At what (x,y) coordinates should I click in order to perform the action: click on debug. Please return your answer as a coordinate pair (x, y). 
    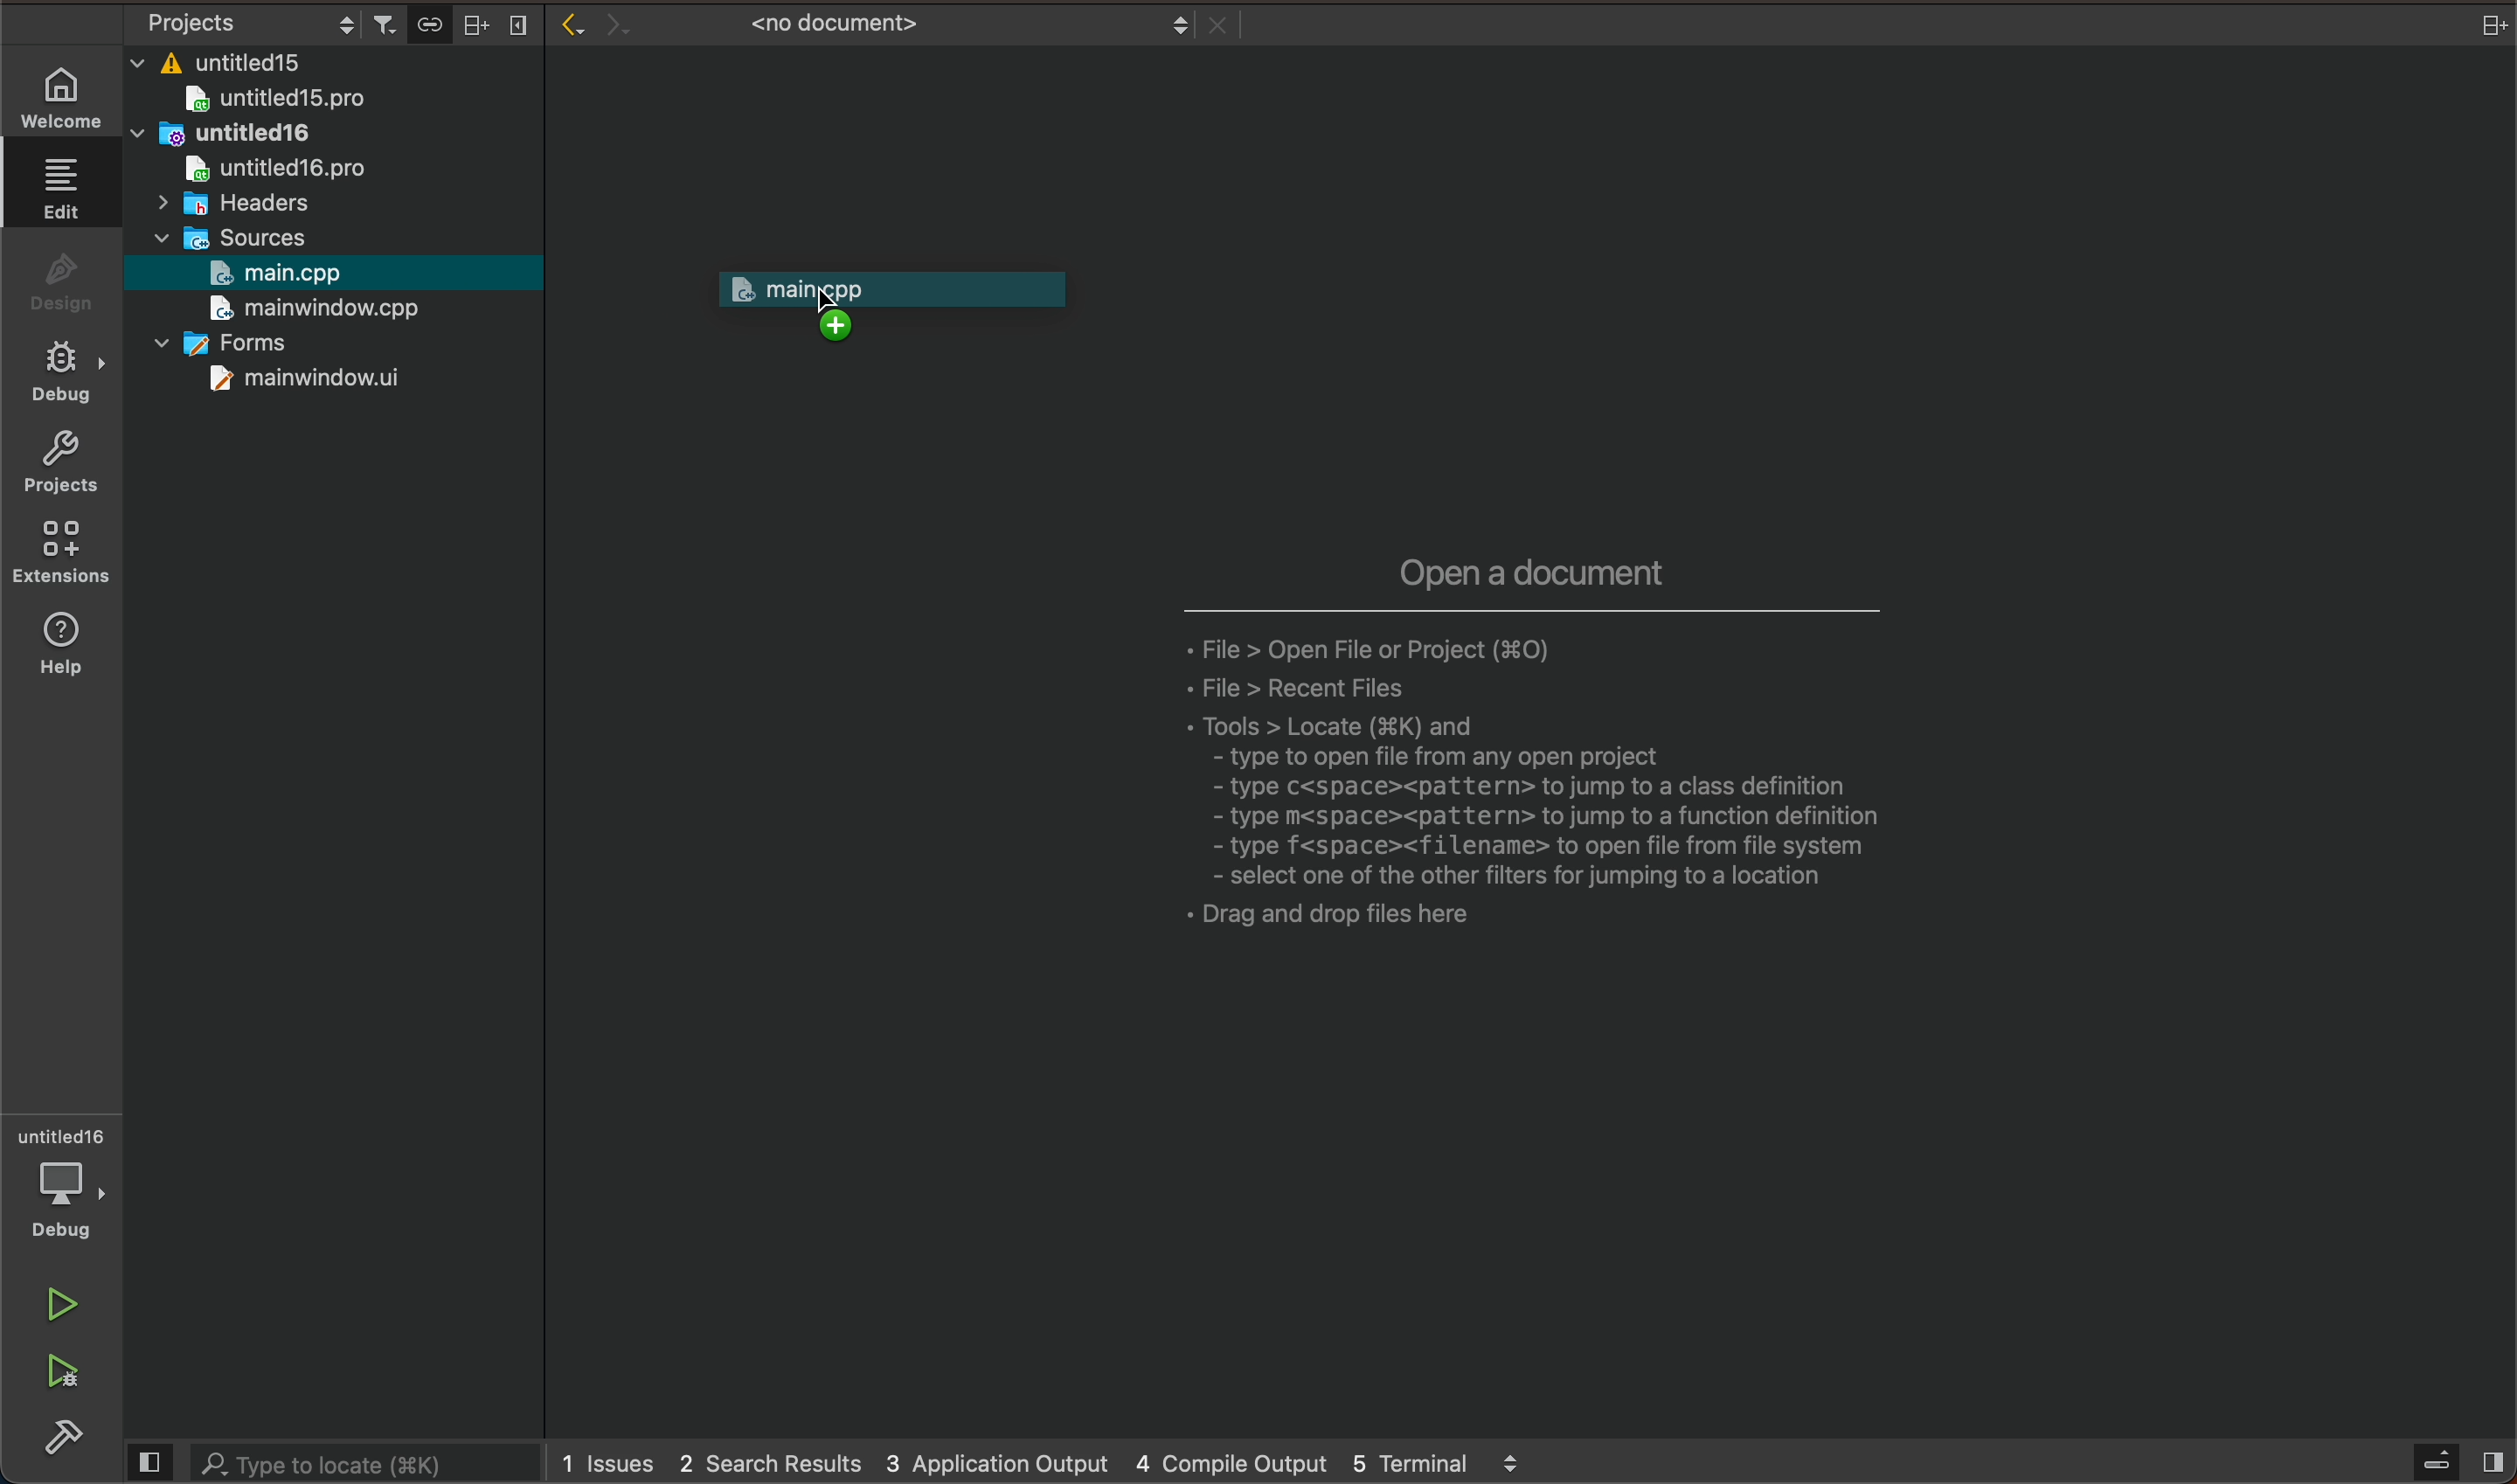
    Looking at the image, I should click on (61, 374).